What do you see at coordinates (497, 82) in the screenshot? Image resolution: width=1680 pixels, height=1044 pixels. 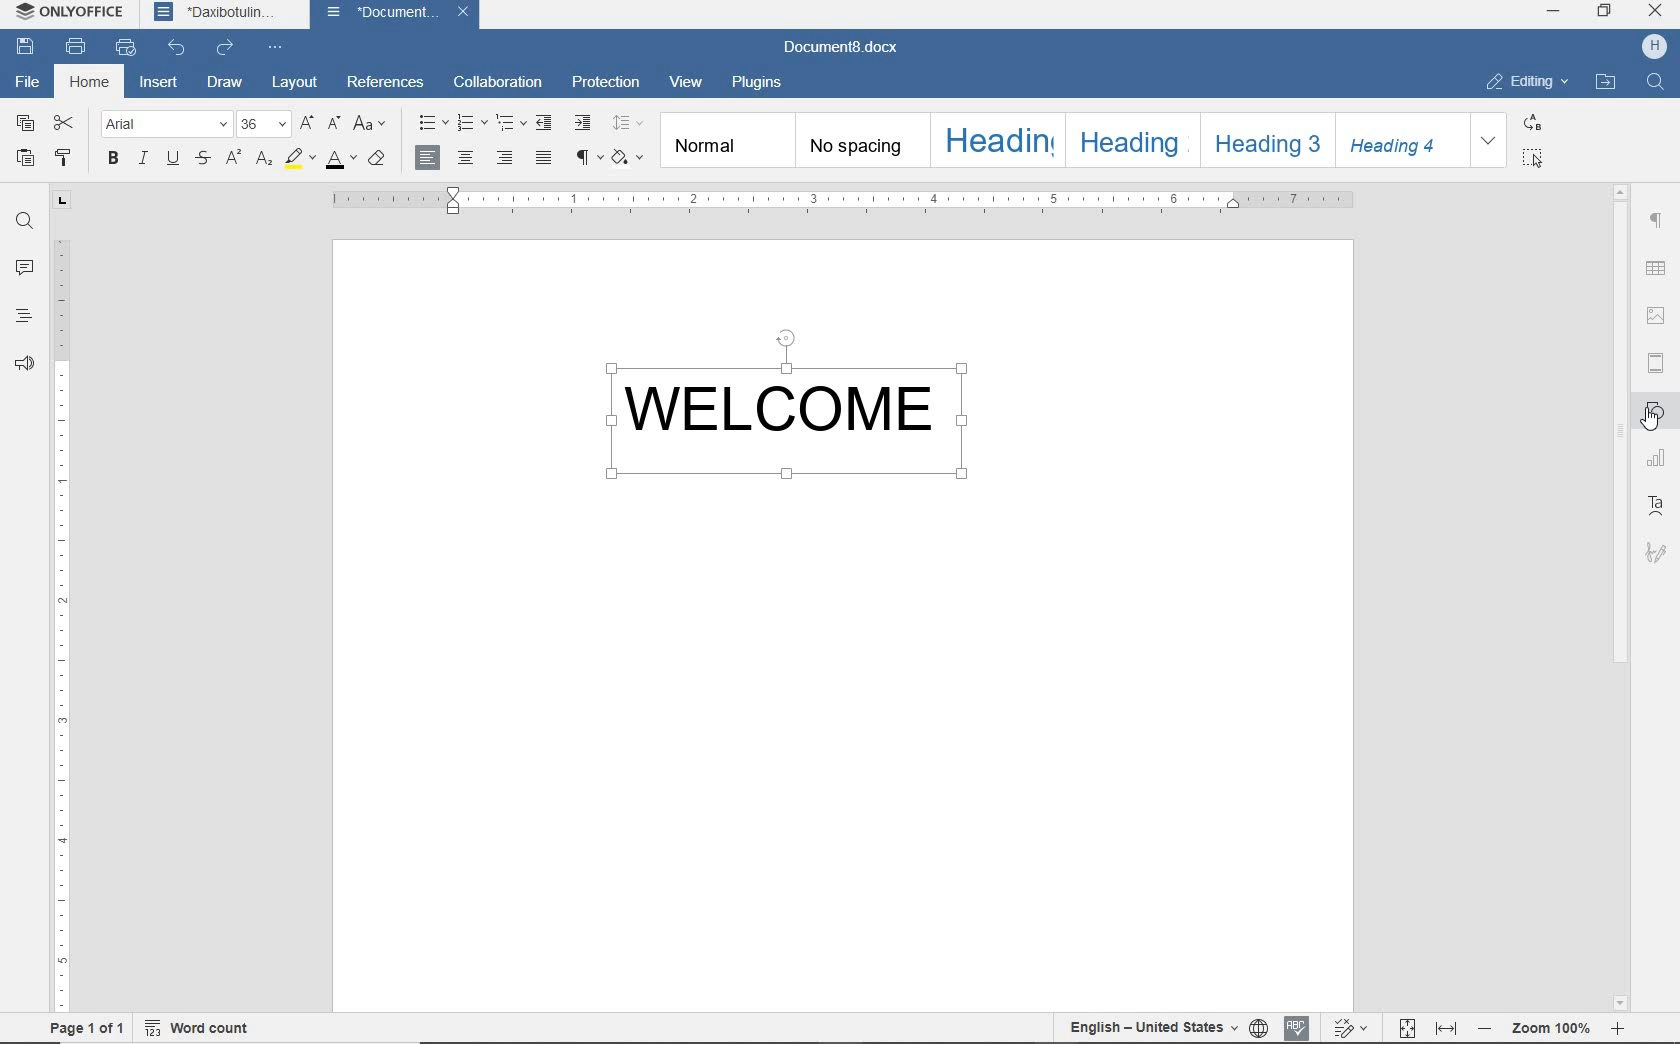 I see `COLLABORATION` at bounding box center [497, 82].